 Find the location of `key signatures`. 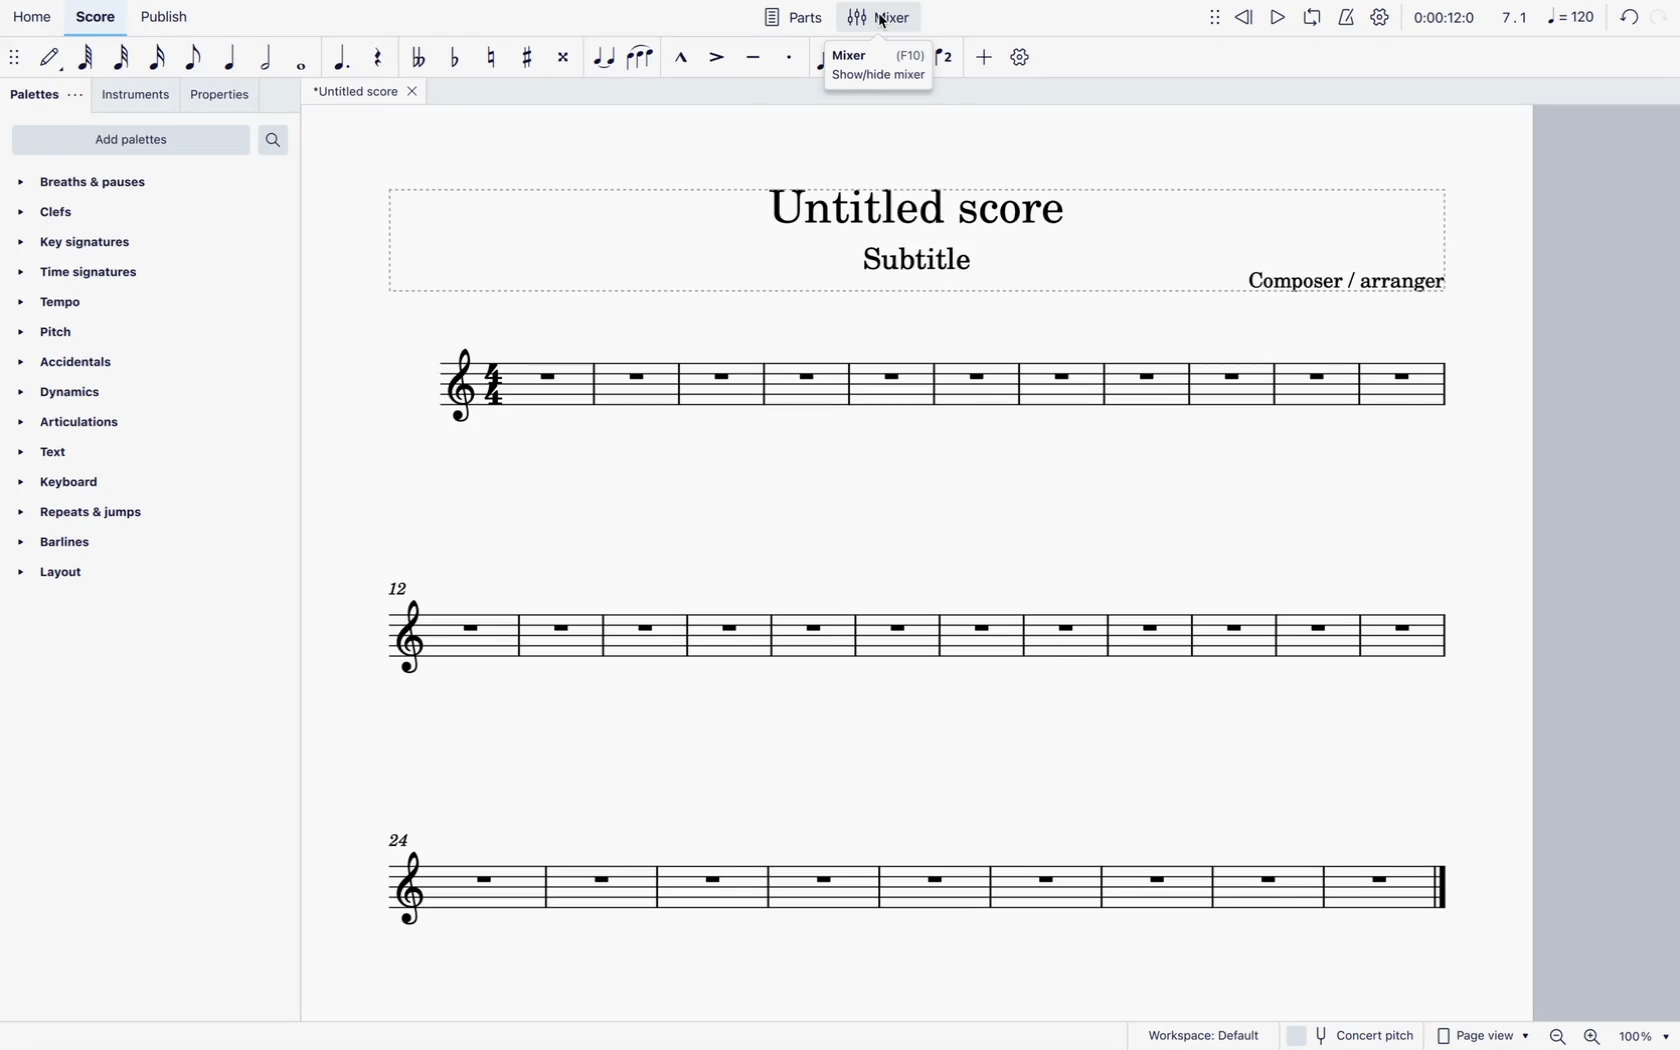

key signatures is located at coordinates (132, 238).